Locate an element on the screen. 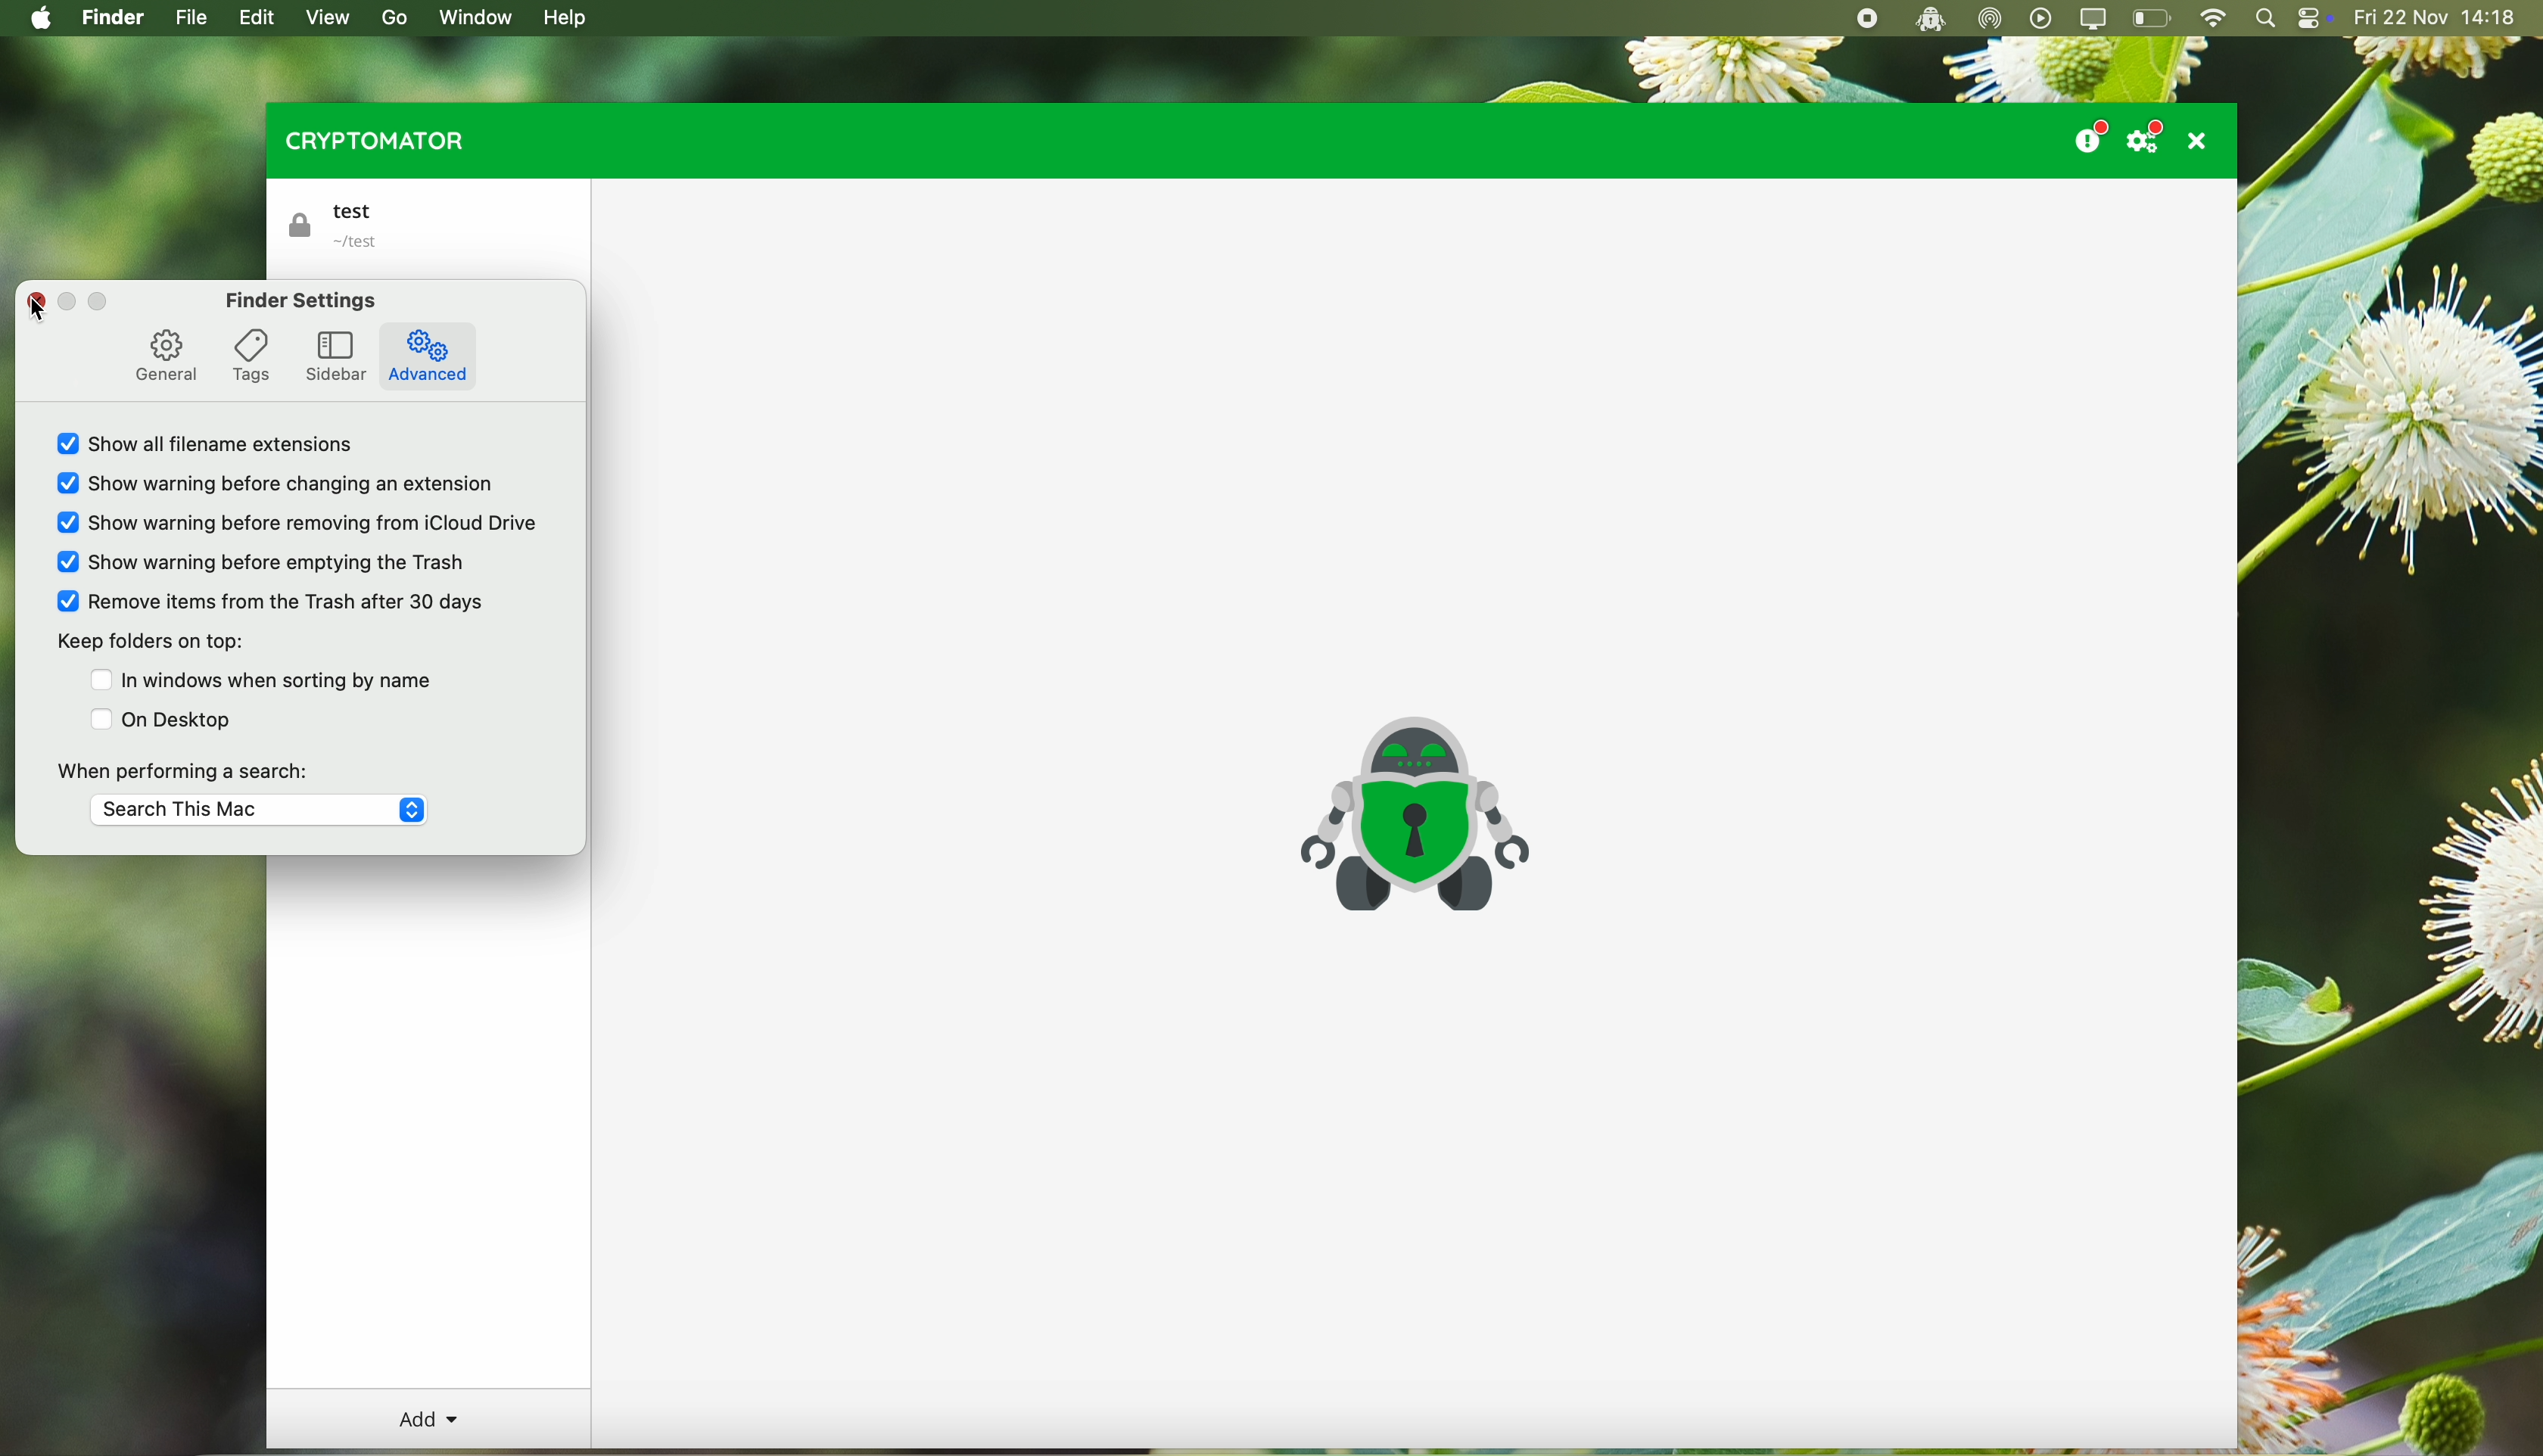 Image resolution: width=2543 pixels, height=1456 pixels. show warning before changing an extension is located at coordinates (283, 487).